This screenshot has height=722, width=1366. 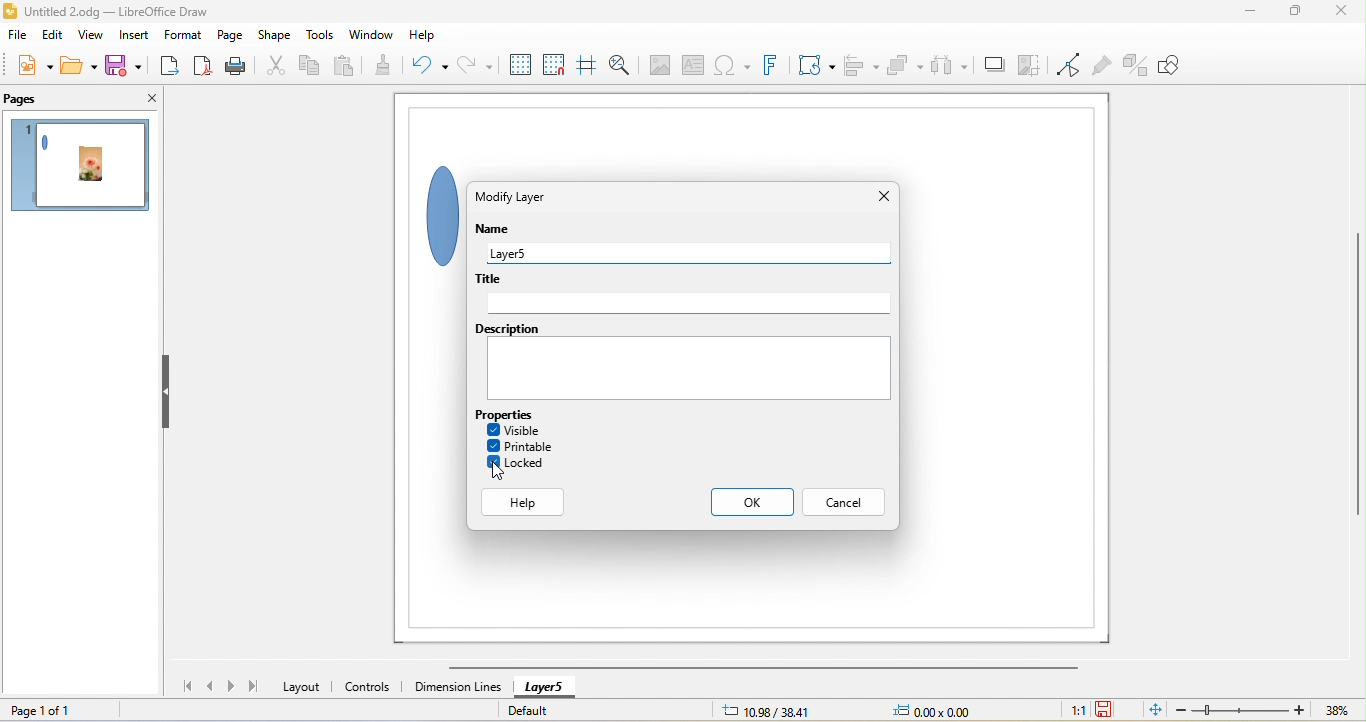 I want to click on vertical scroll bar, so click(x=1354, y=377).